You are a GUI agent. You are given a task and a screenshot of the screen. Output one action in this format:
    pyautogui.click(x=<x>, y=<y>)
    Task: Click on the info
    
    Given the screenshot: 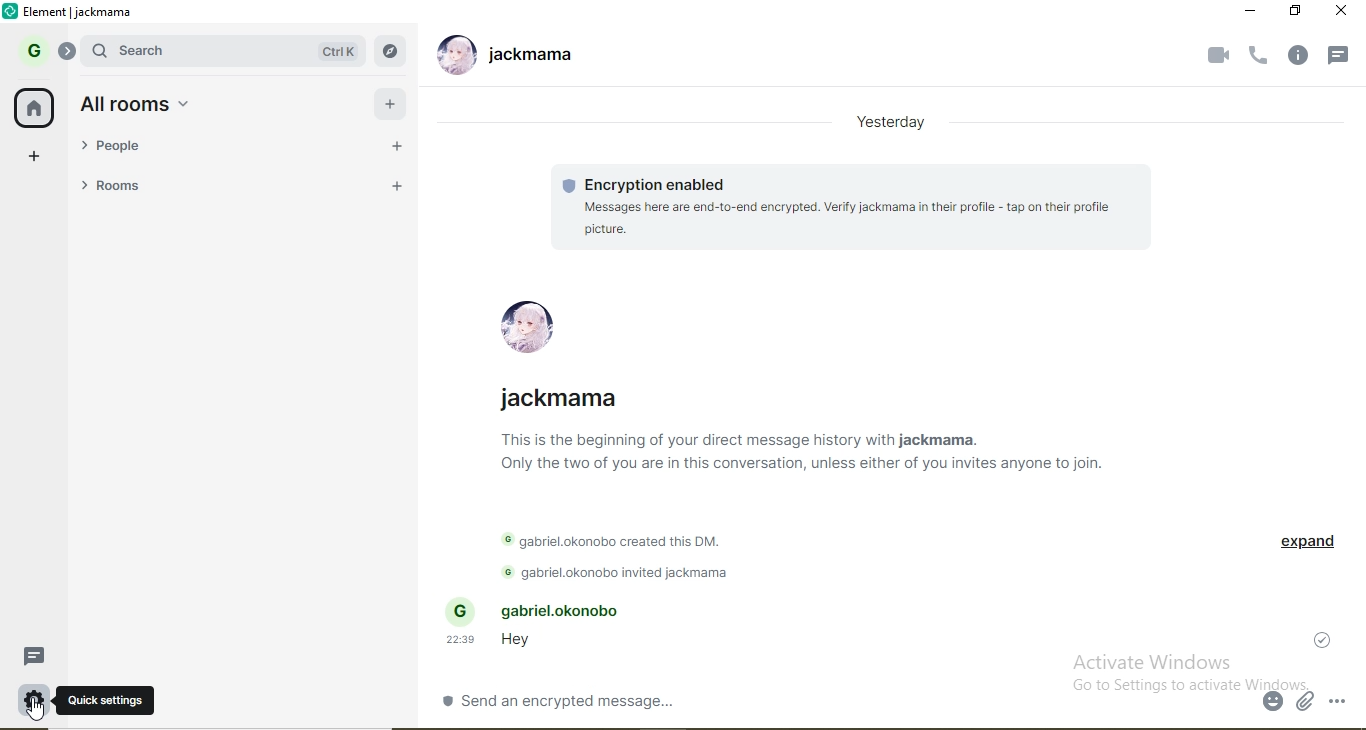 What is the action you would take?
    pyautogui.click(x=1305, y=56)
    